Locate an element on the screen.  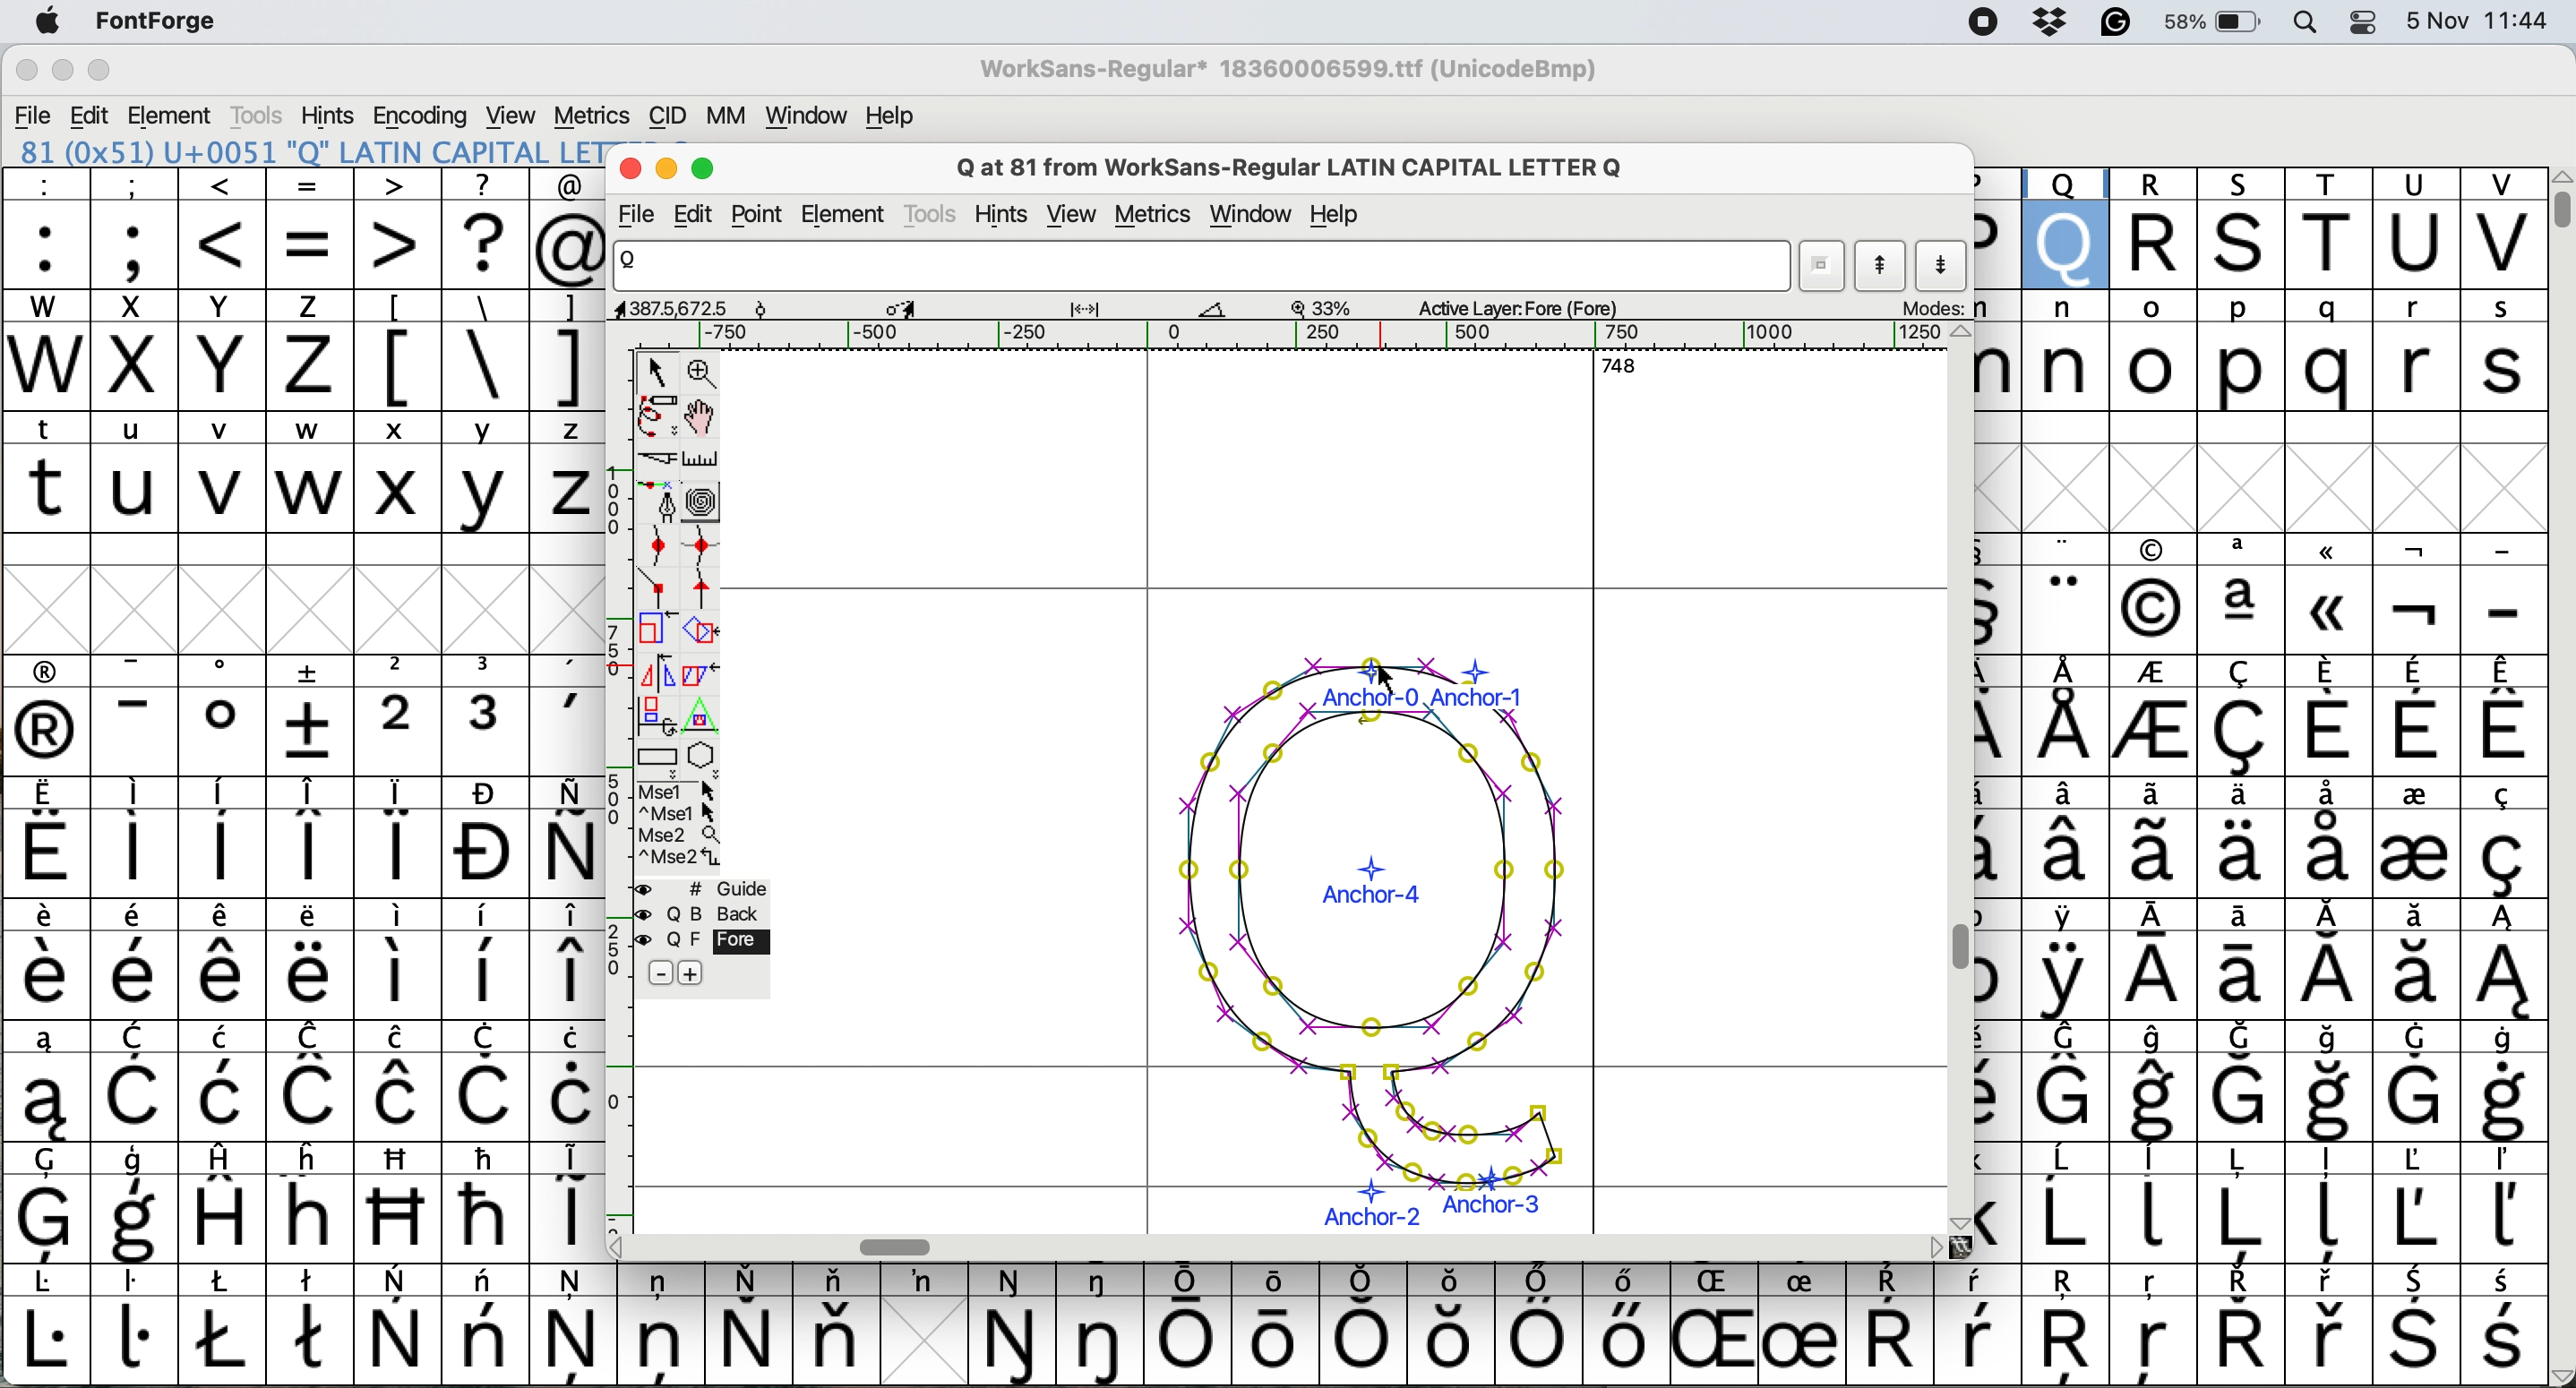
glyph is located at coordinates (1355, 946).